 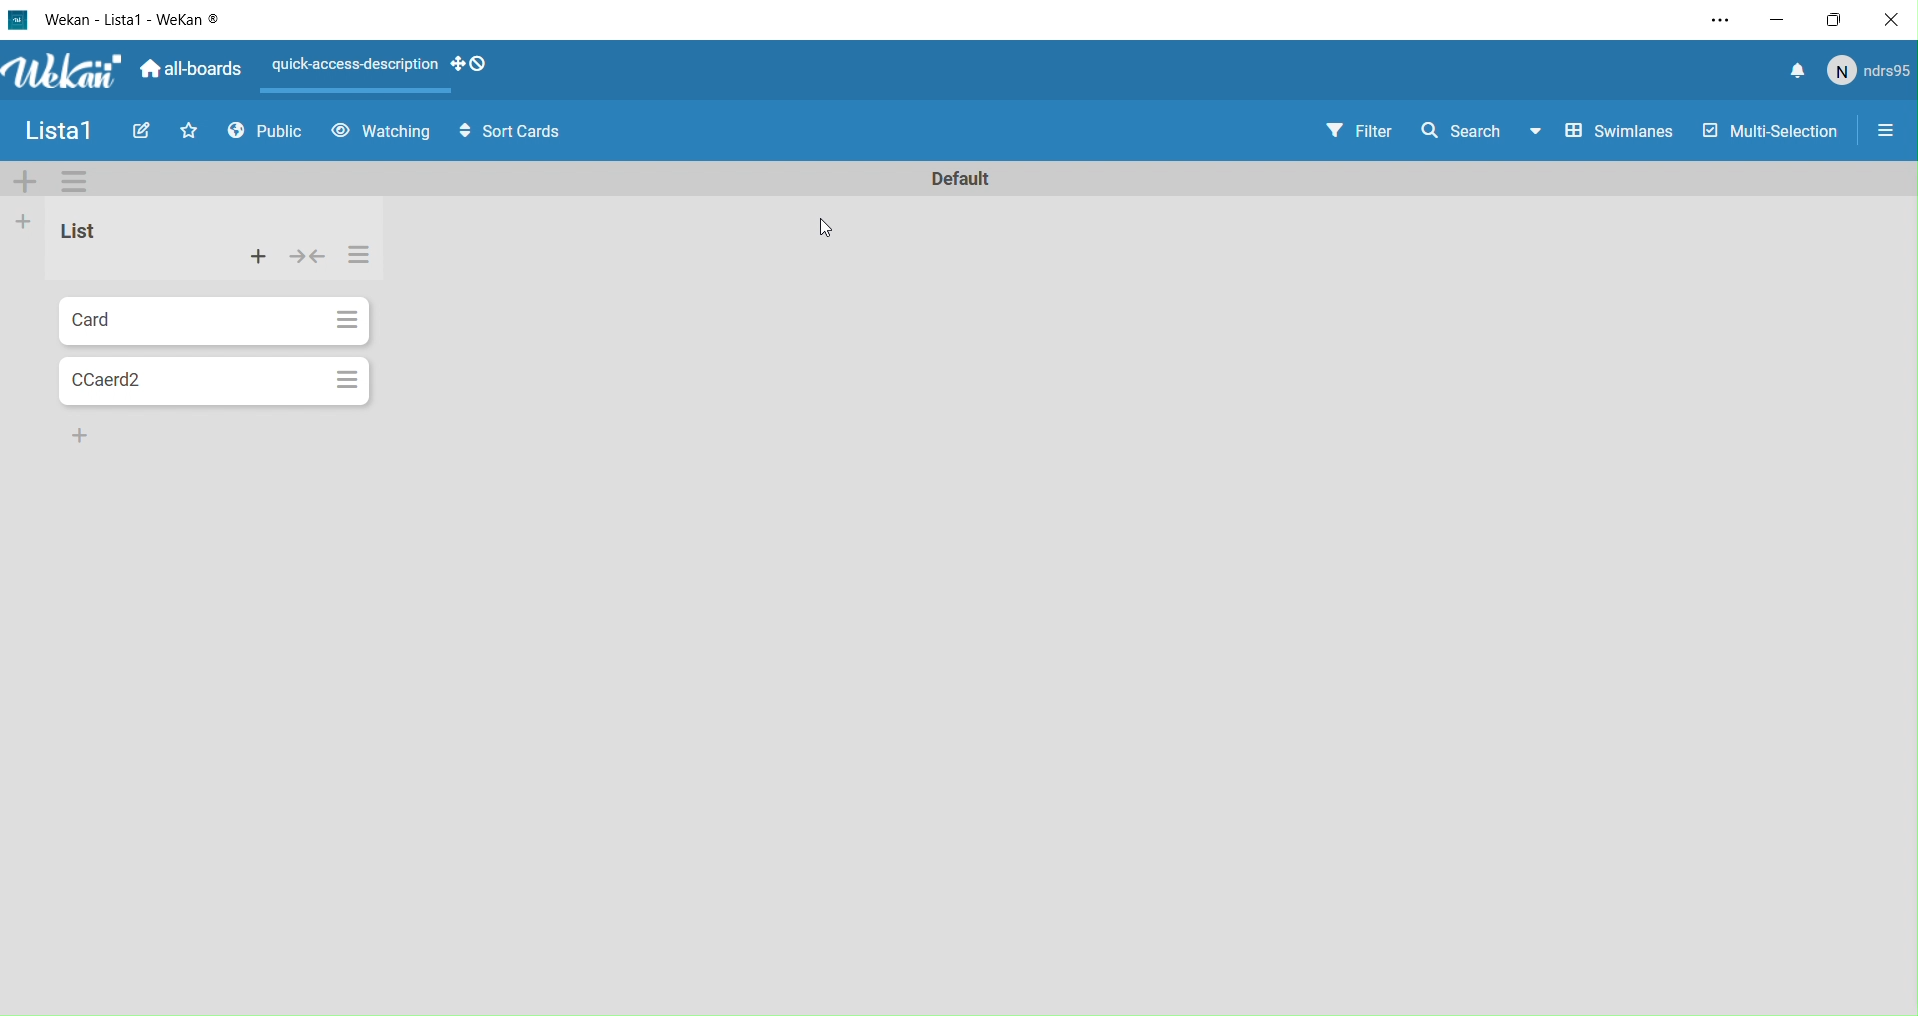 What do you see at coordinates (381, 134) in the screenshot?
I see `Watching` at bounding box center [381, 134].